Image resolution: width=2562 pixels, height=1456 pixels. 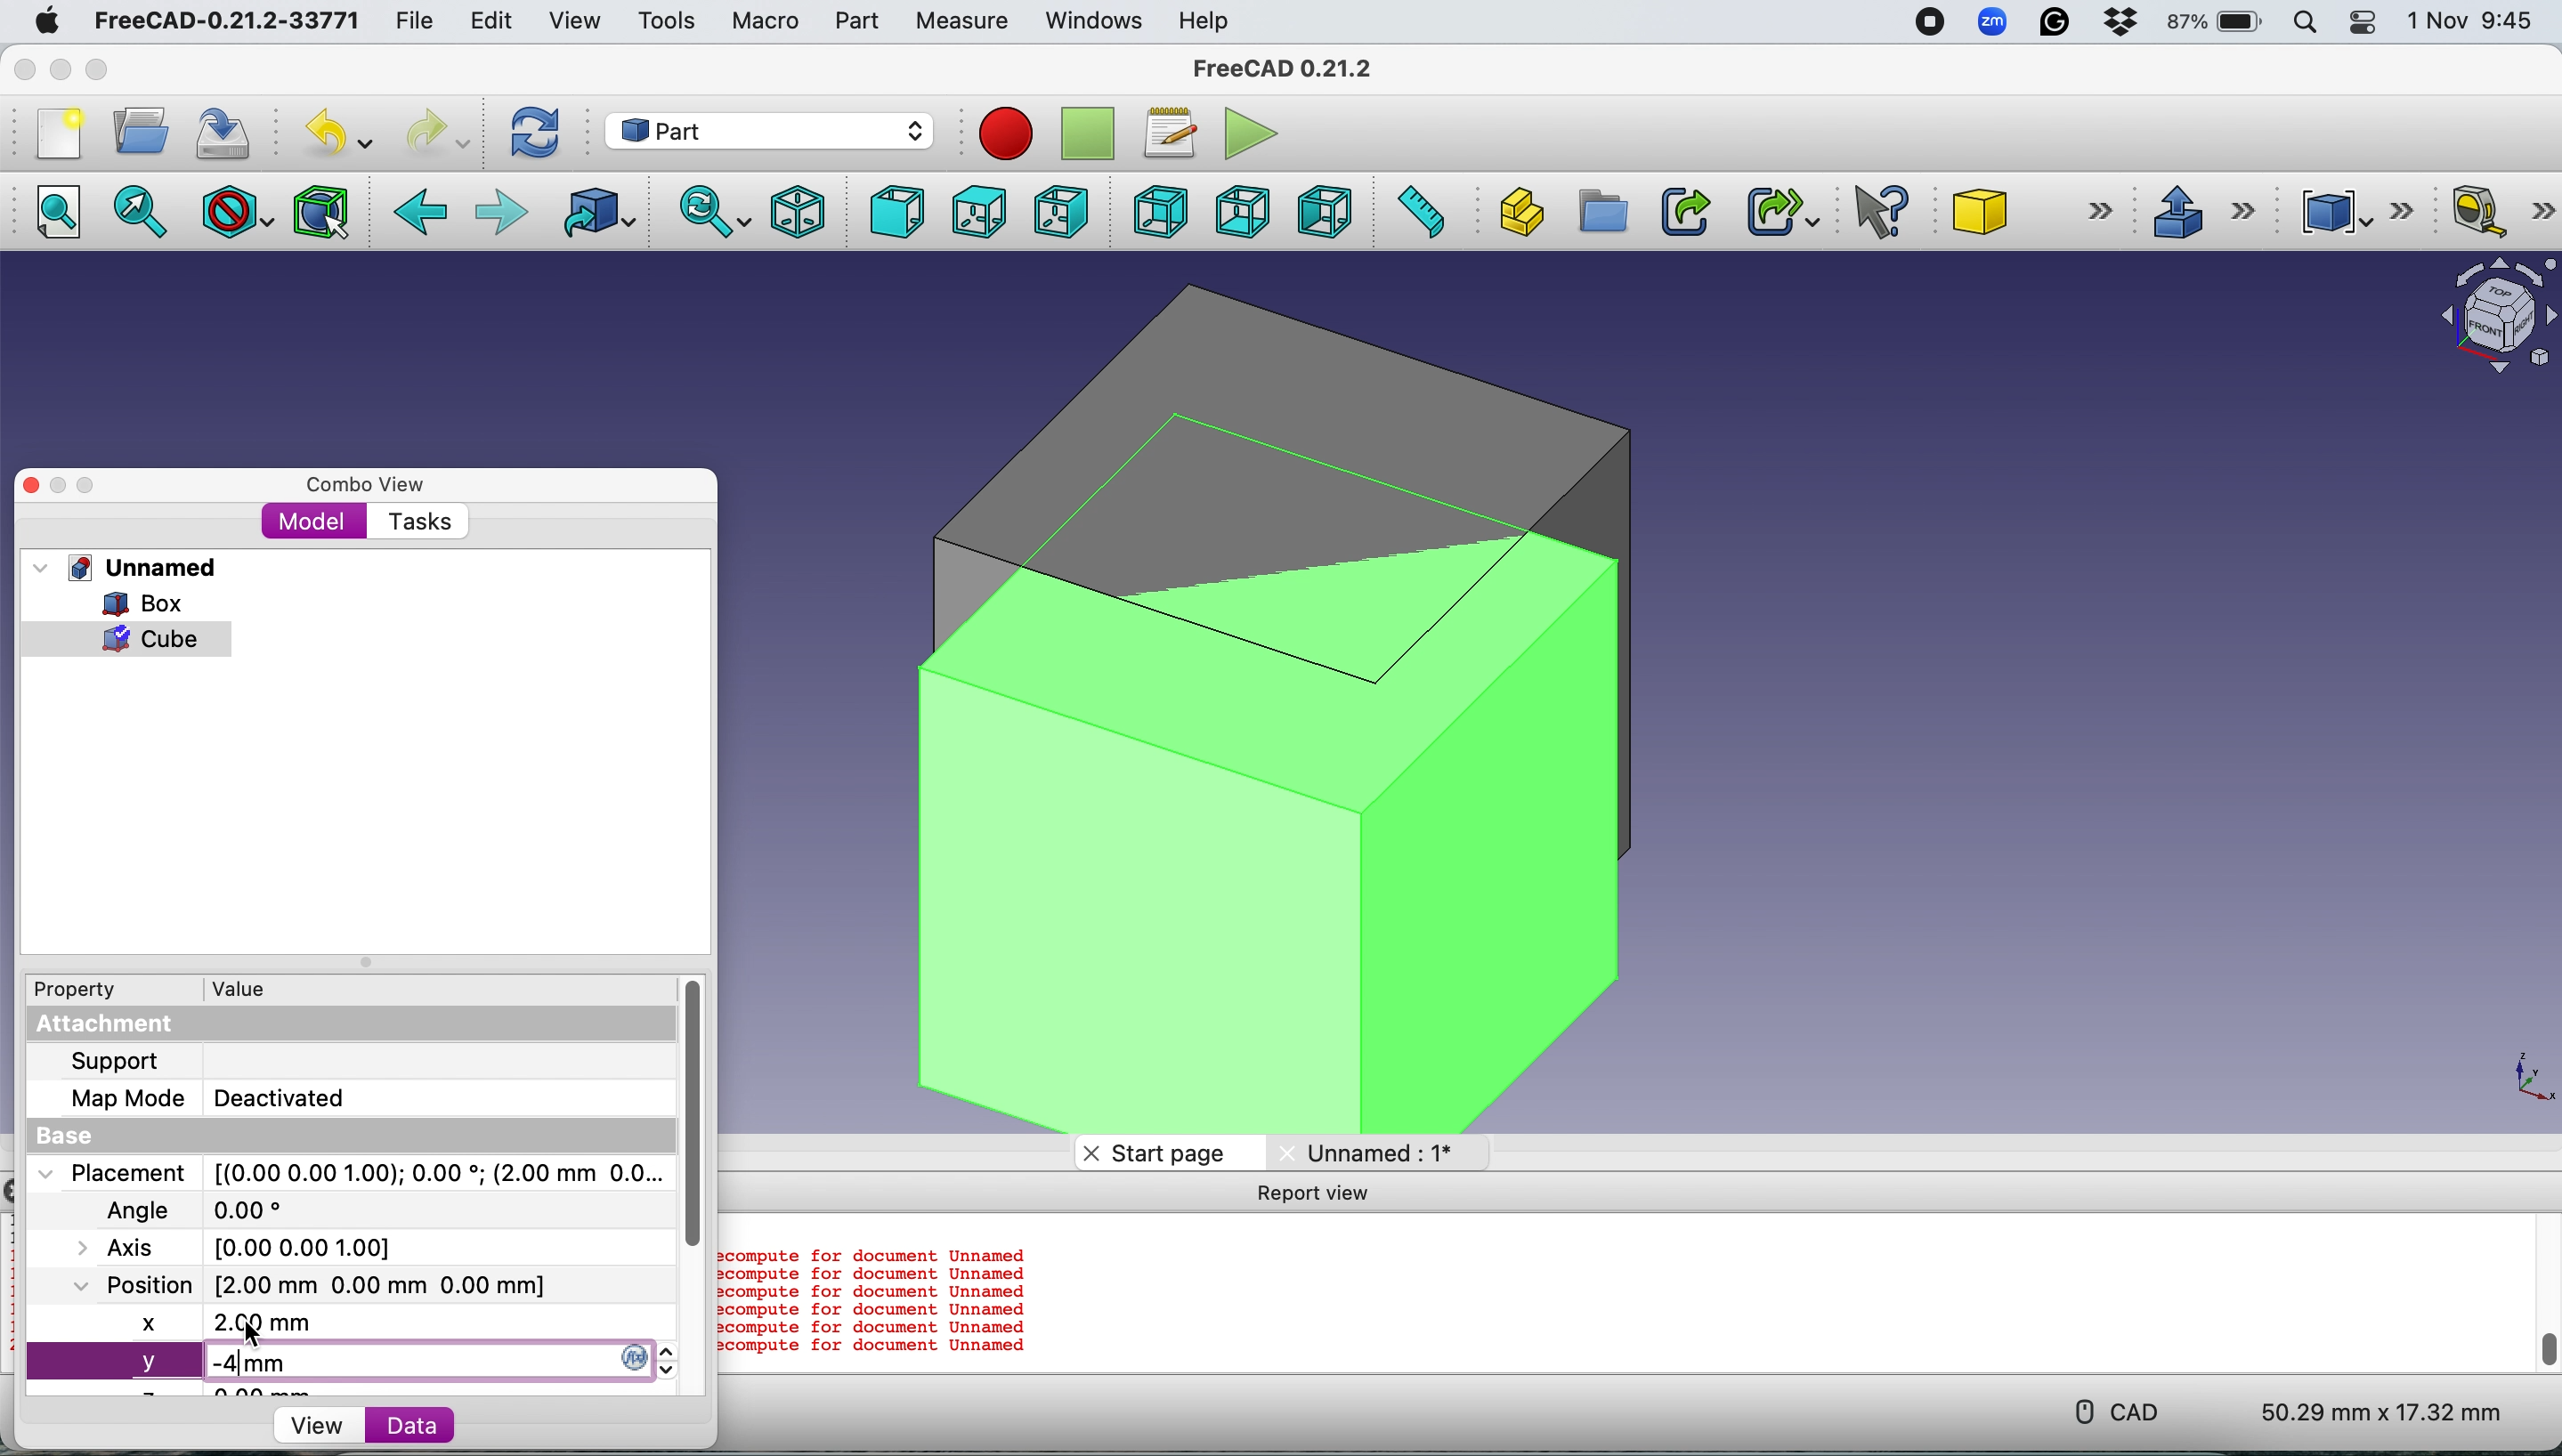 I want to click on Spotlight search, so click(x=2310, y=22).